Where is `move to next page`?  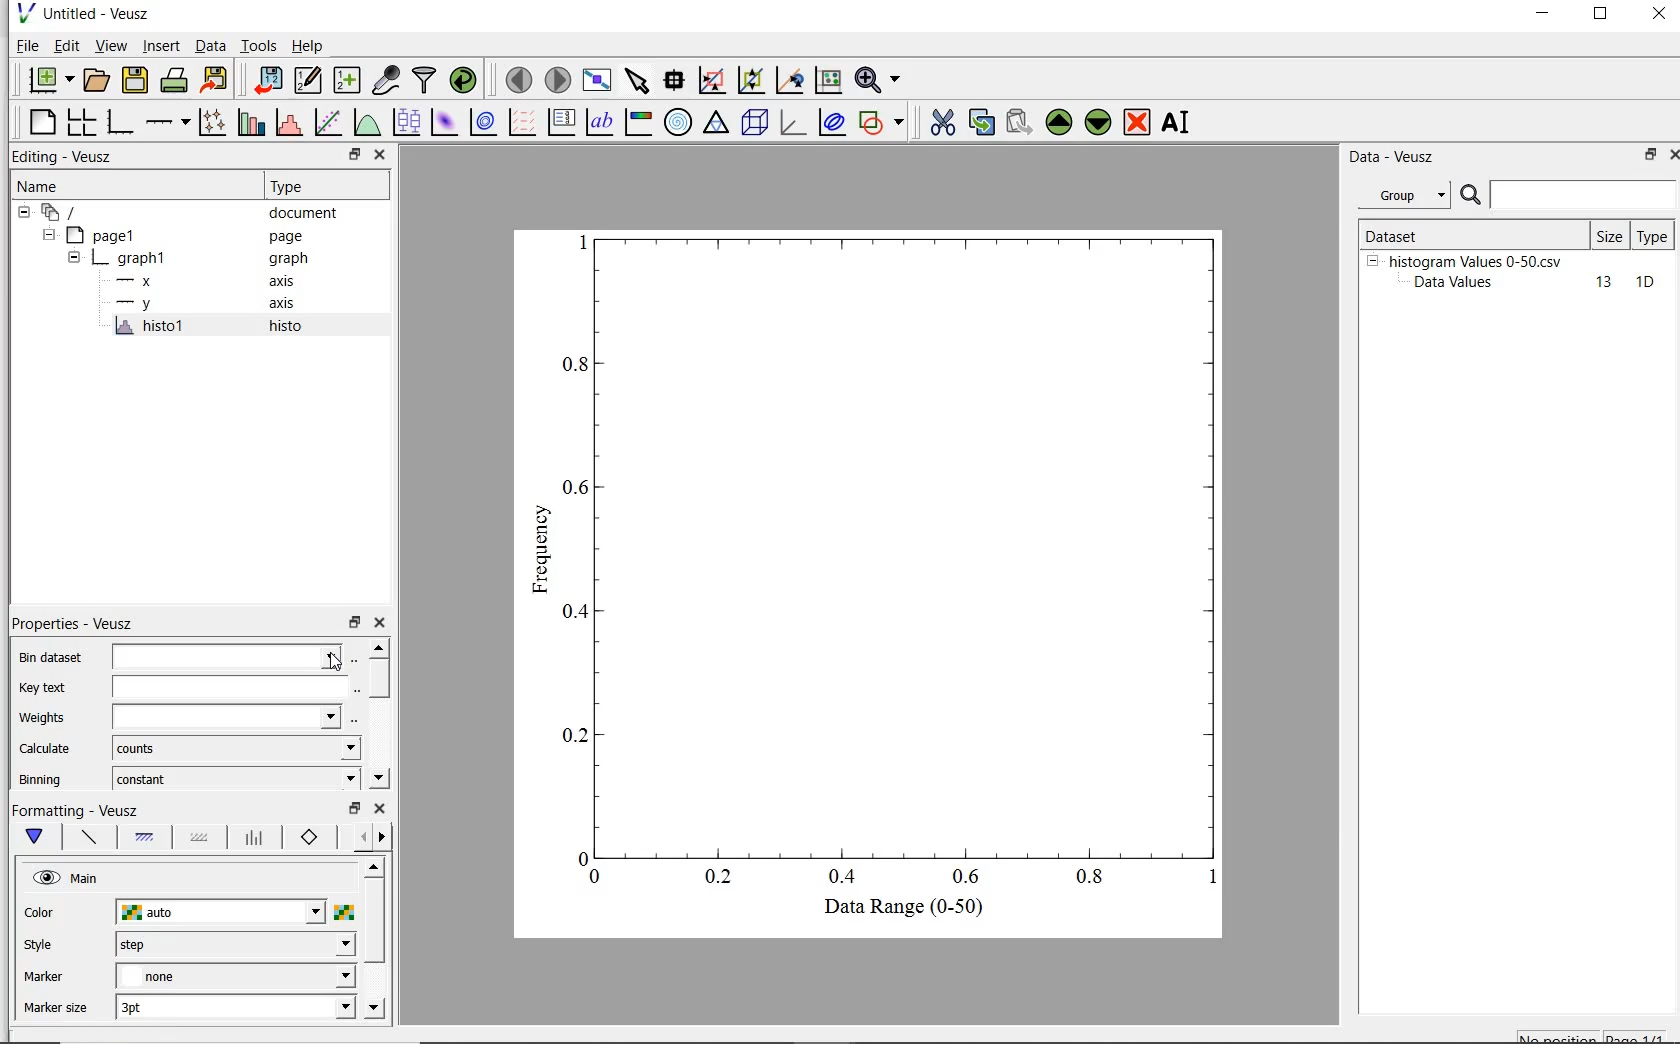
move to next page is located at coordinates (559, 79).